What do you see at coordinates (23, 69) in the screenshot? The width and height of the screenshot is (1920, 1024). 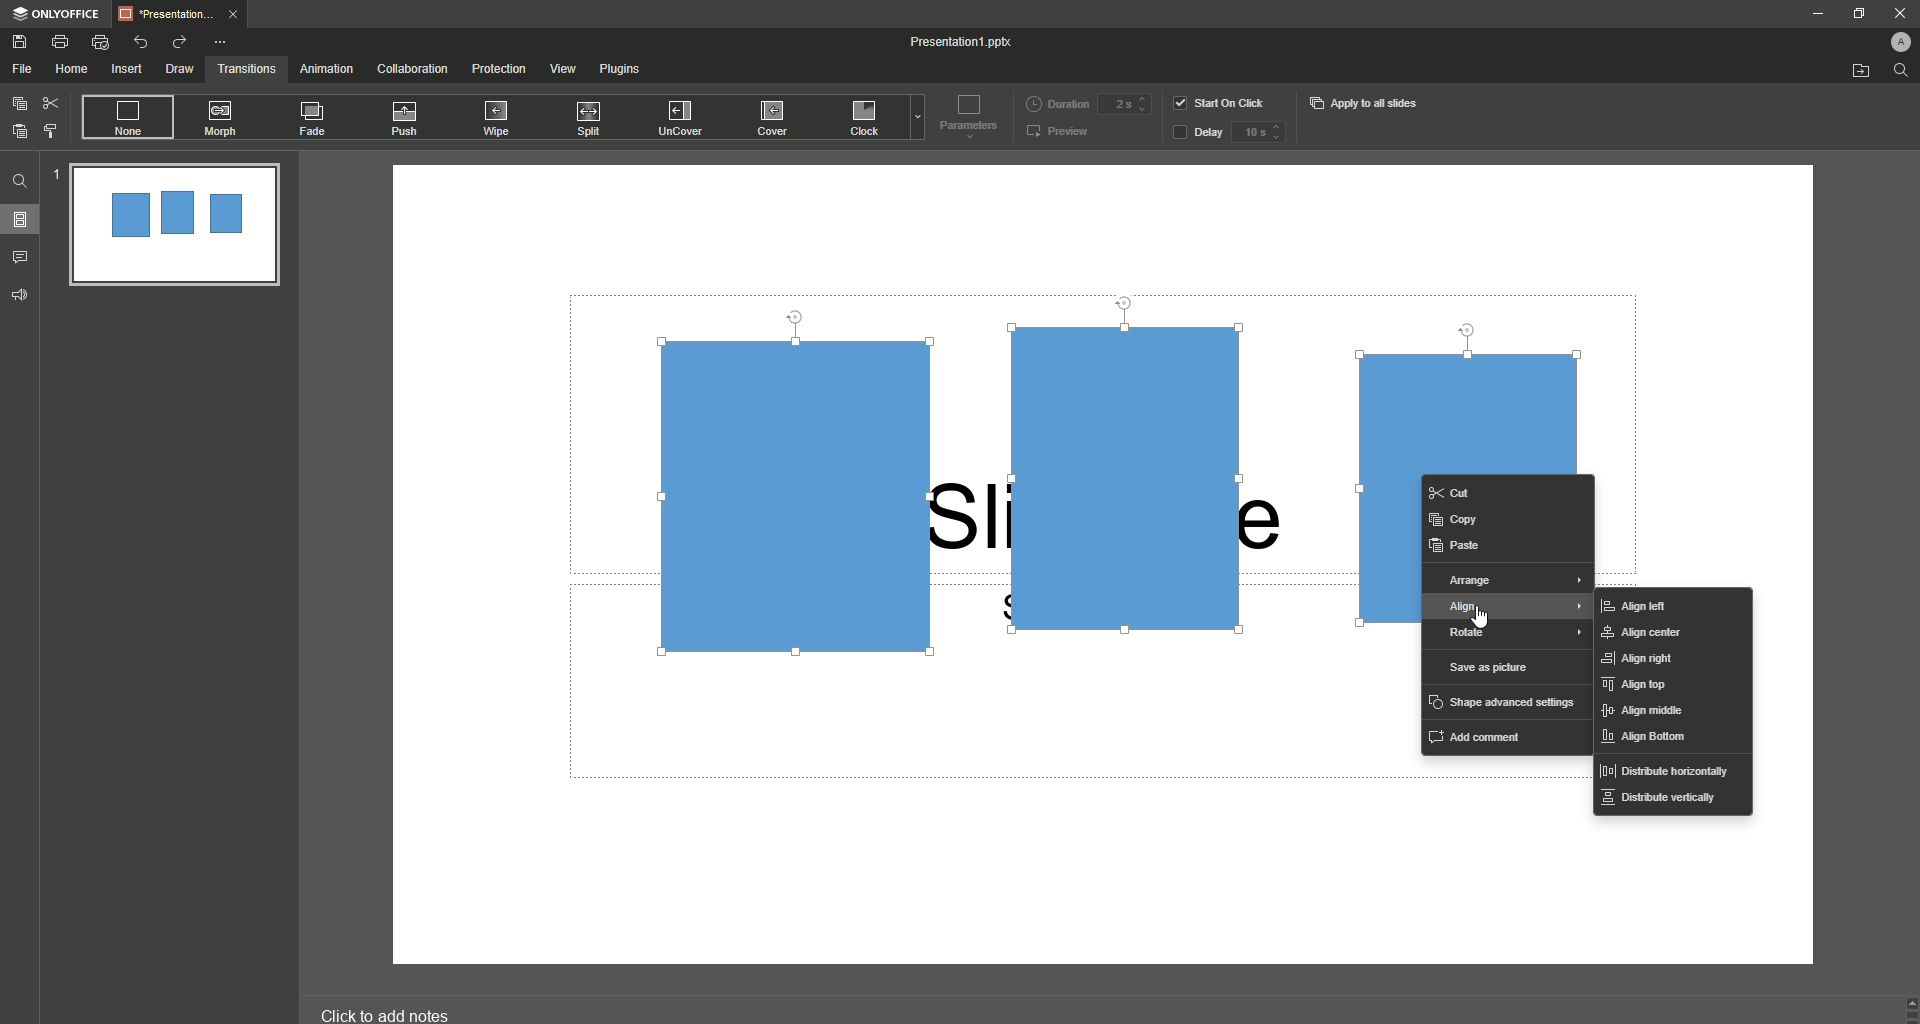 I see `File` at bounding box center [23, 69].